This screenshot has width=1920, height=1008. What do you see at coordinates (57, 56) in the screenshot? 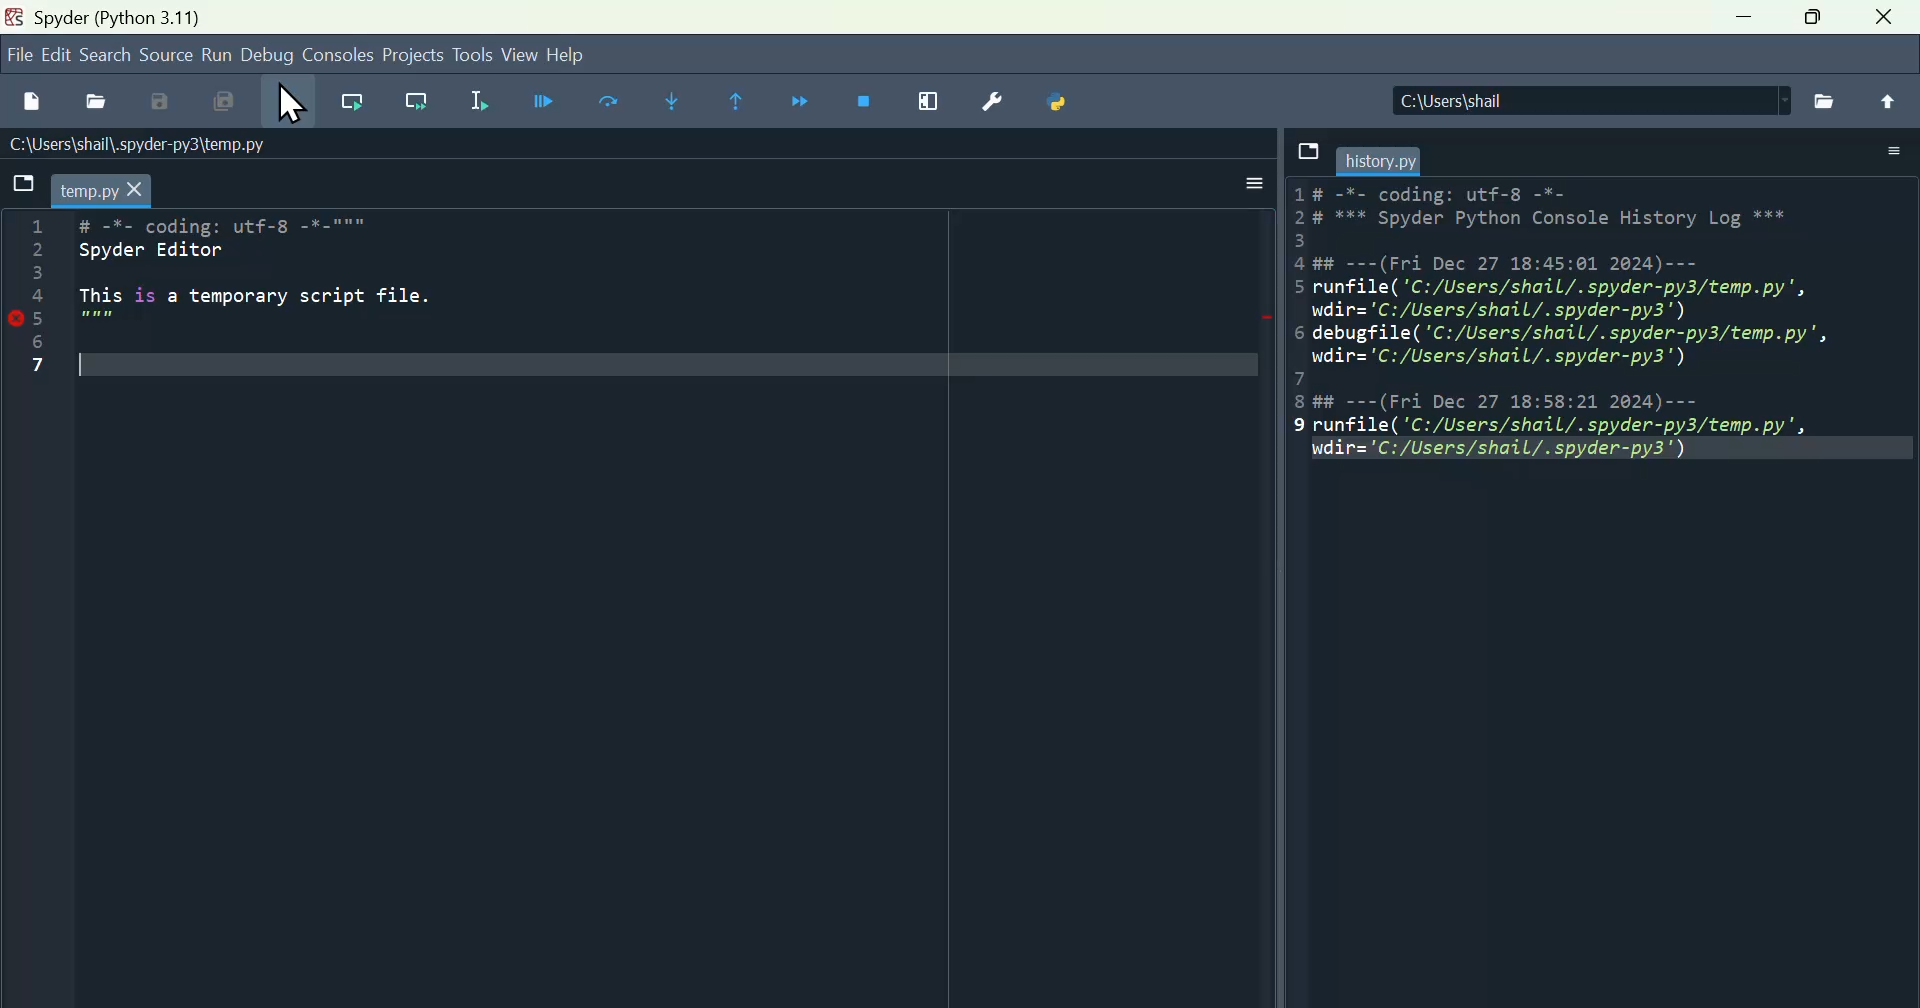
I see `Edit` at bounding box center [57, 56].